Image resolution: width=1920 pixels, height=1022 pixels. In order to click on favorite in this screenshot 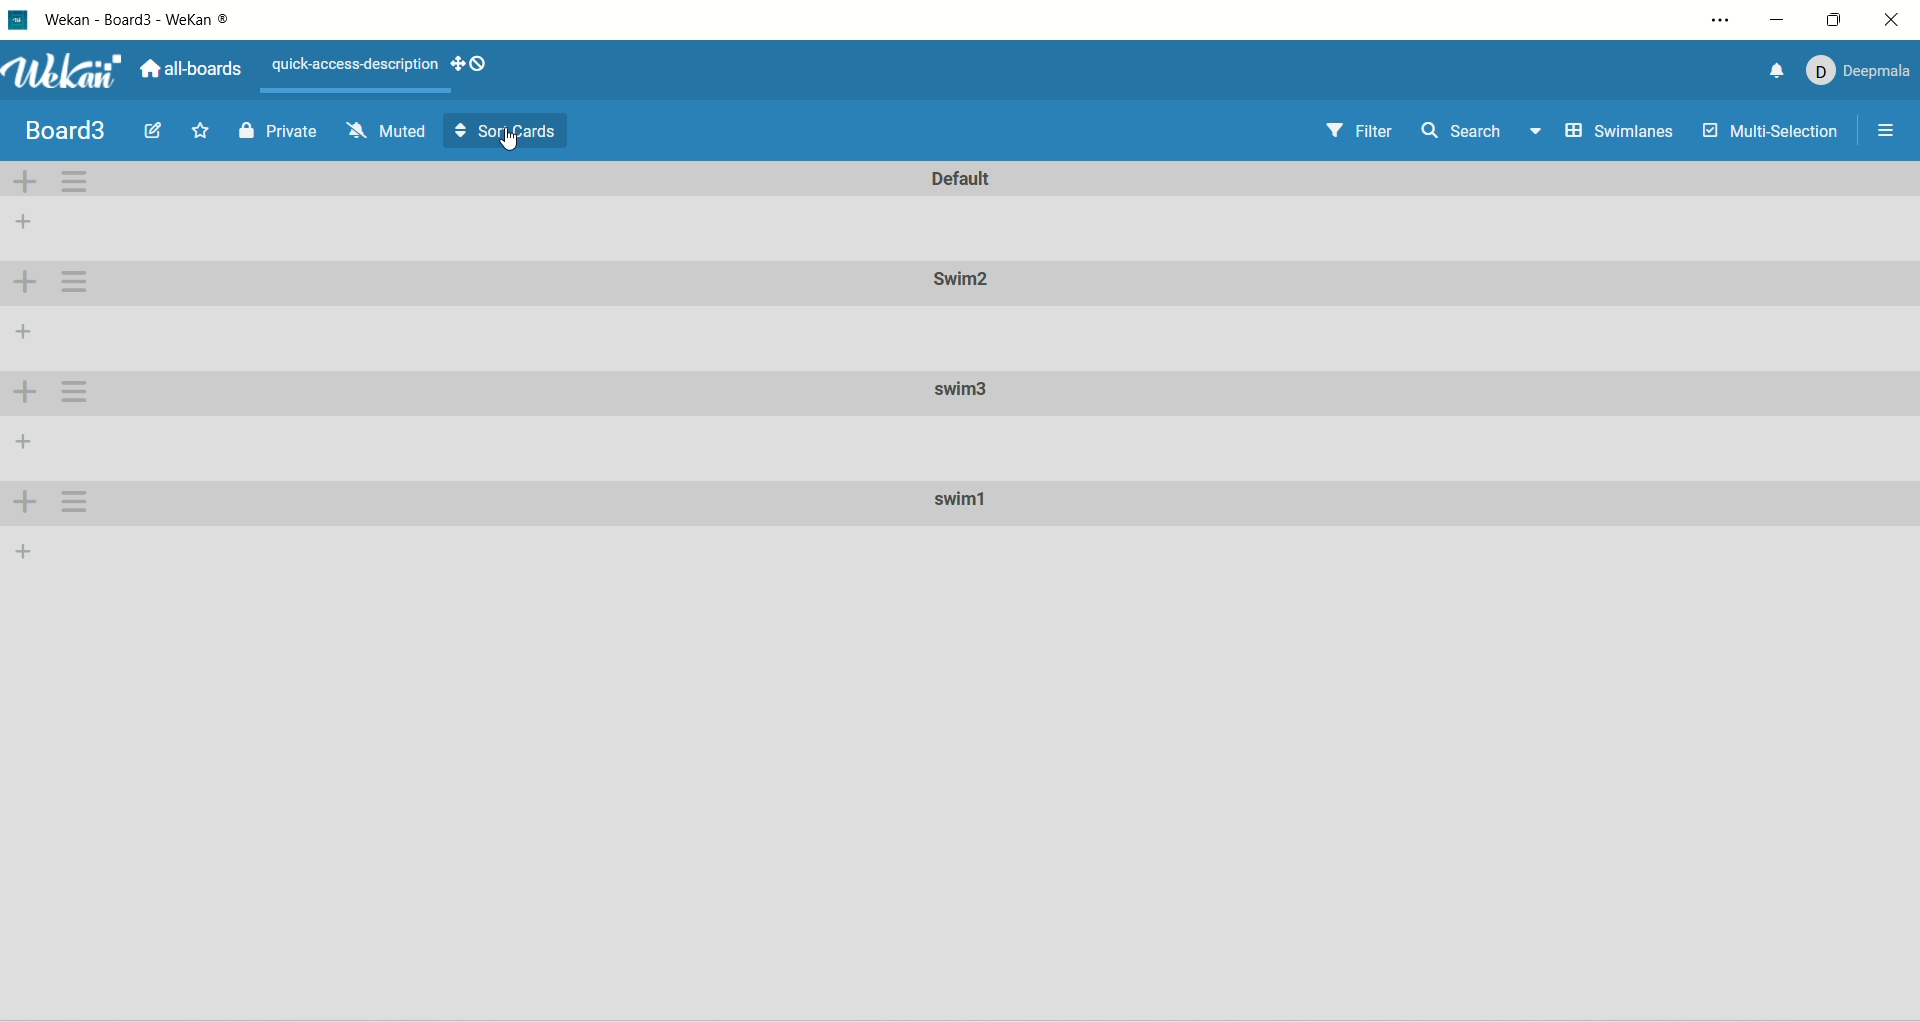, I will do `click(202, 130)`.